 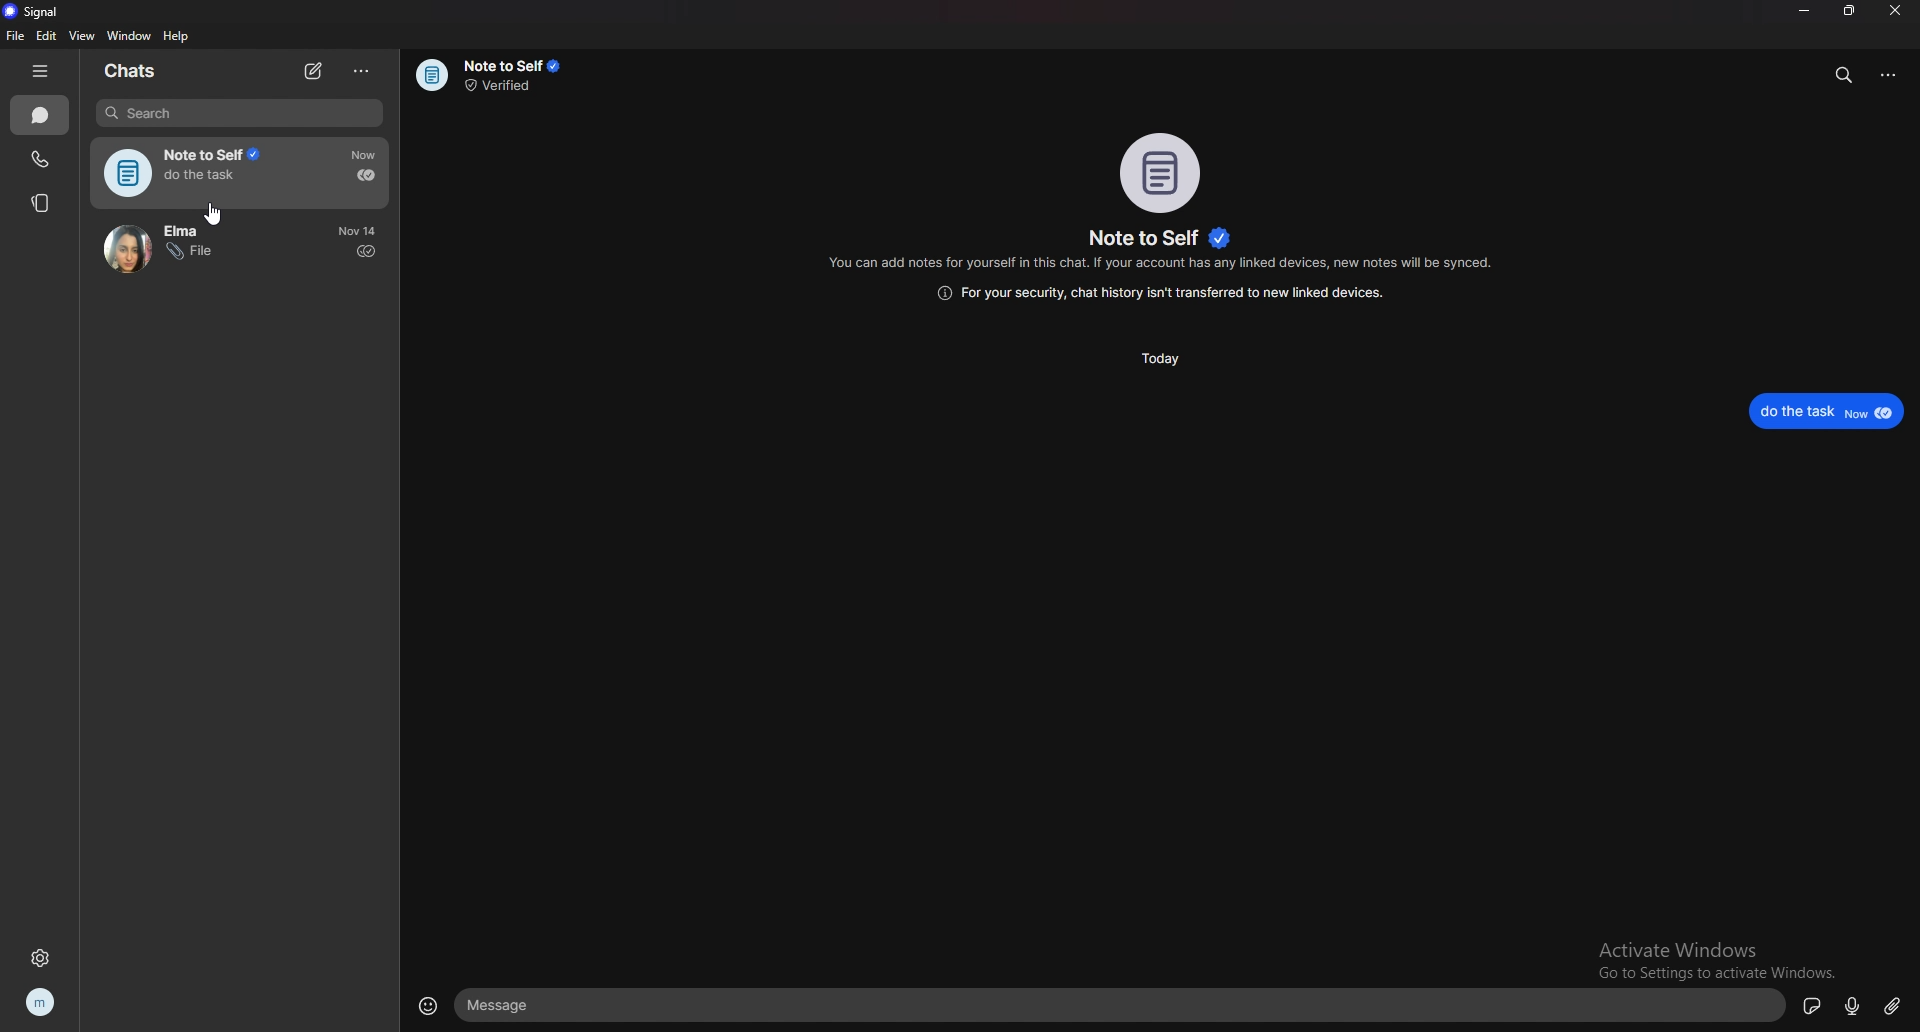 What do you see at coordinates (1892, 1005) in the screenshot?
I see `attachment` at bounding box center [1892, 1005].